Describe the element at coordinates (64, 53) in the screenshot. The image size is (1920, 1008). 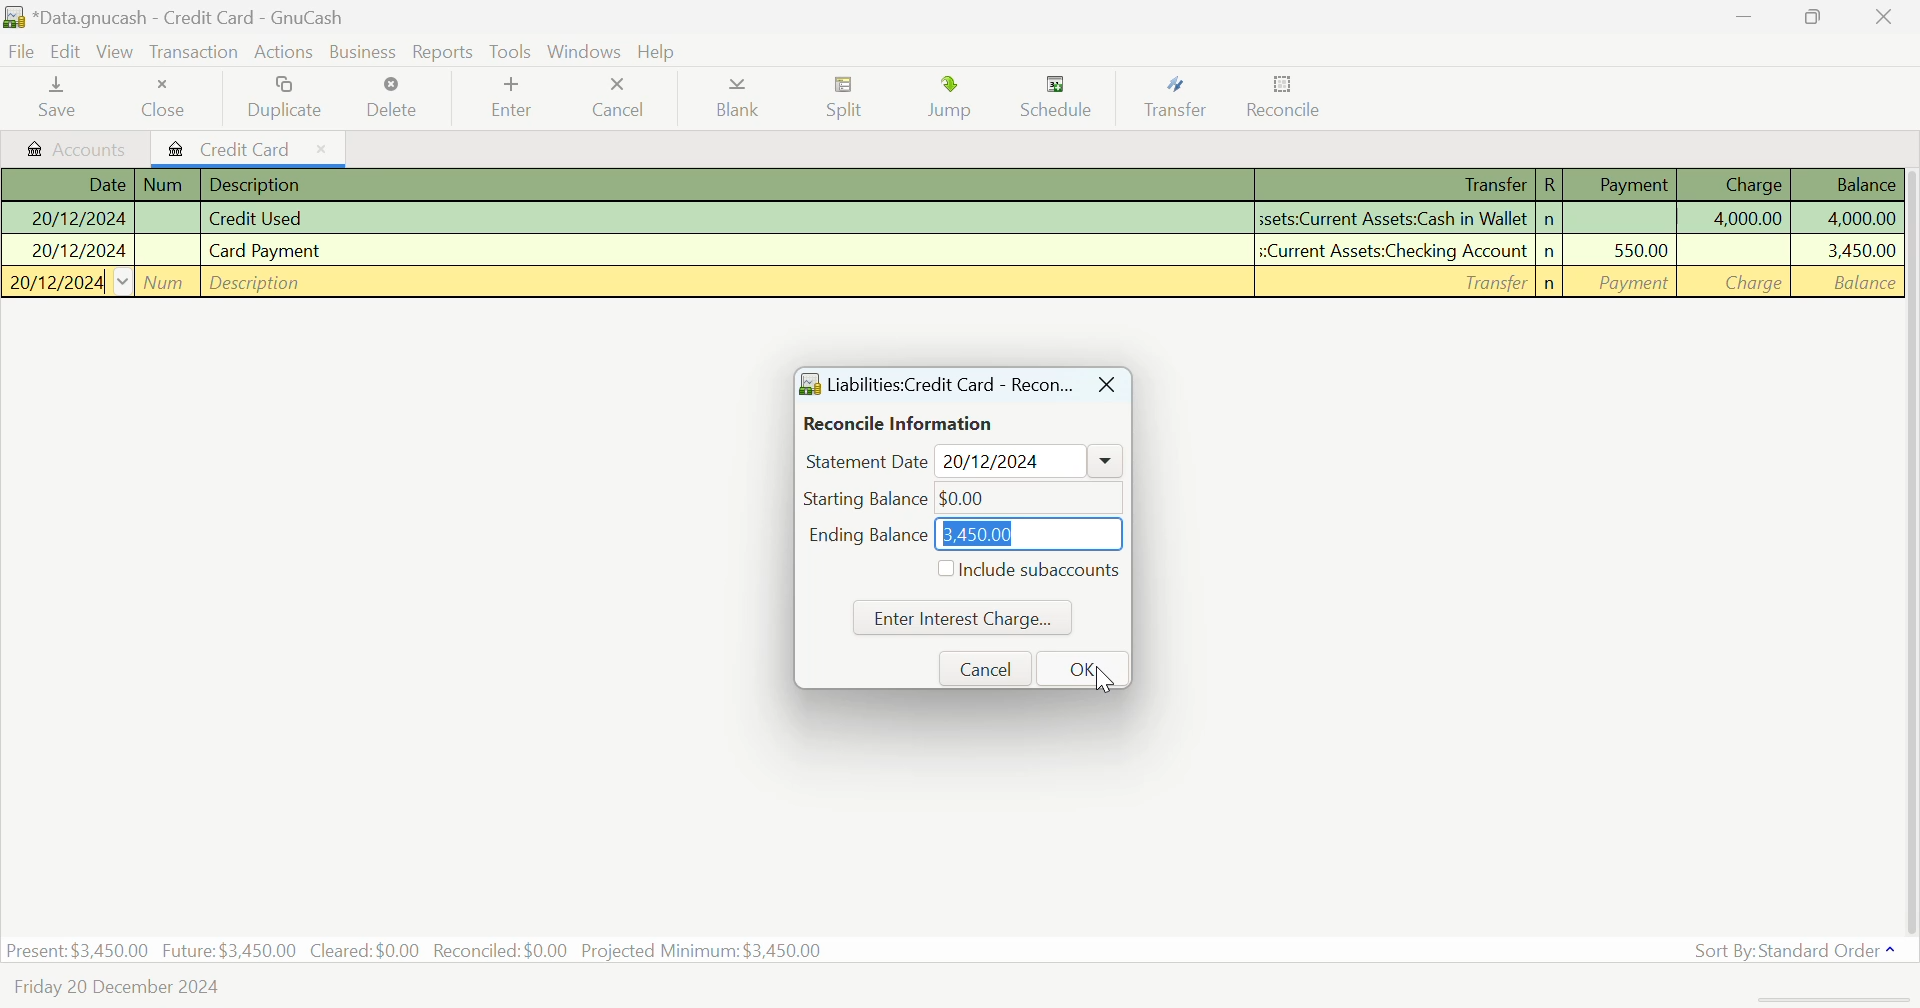
I see `Edit` at that location.